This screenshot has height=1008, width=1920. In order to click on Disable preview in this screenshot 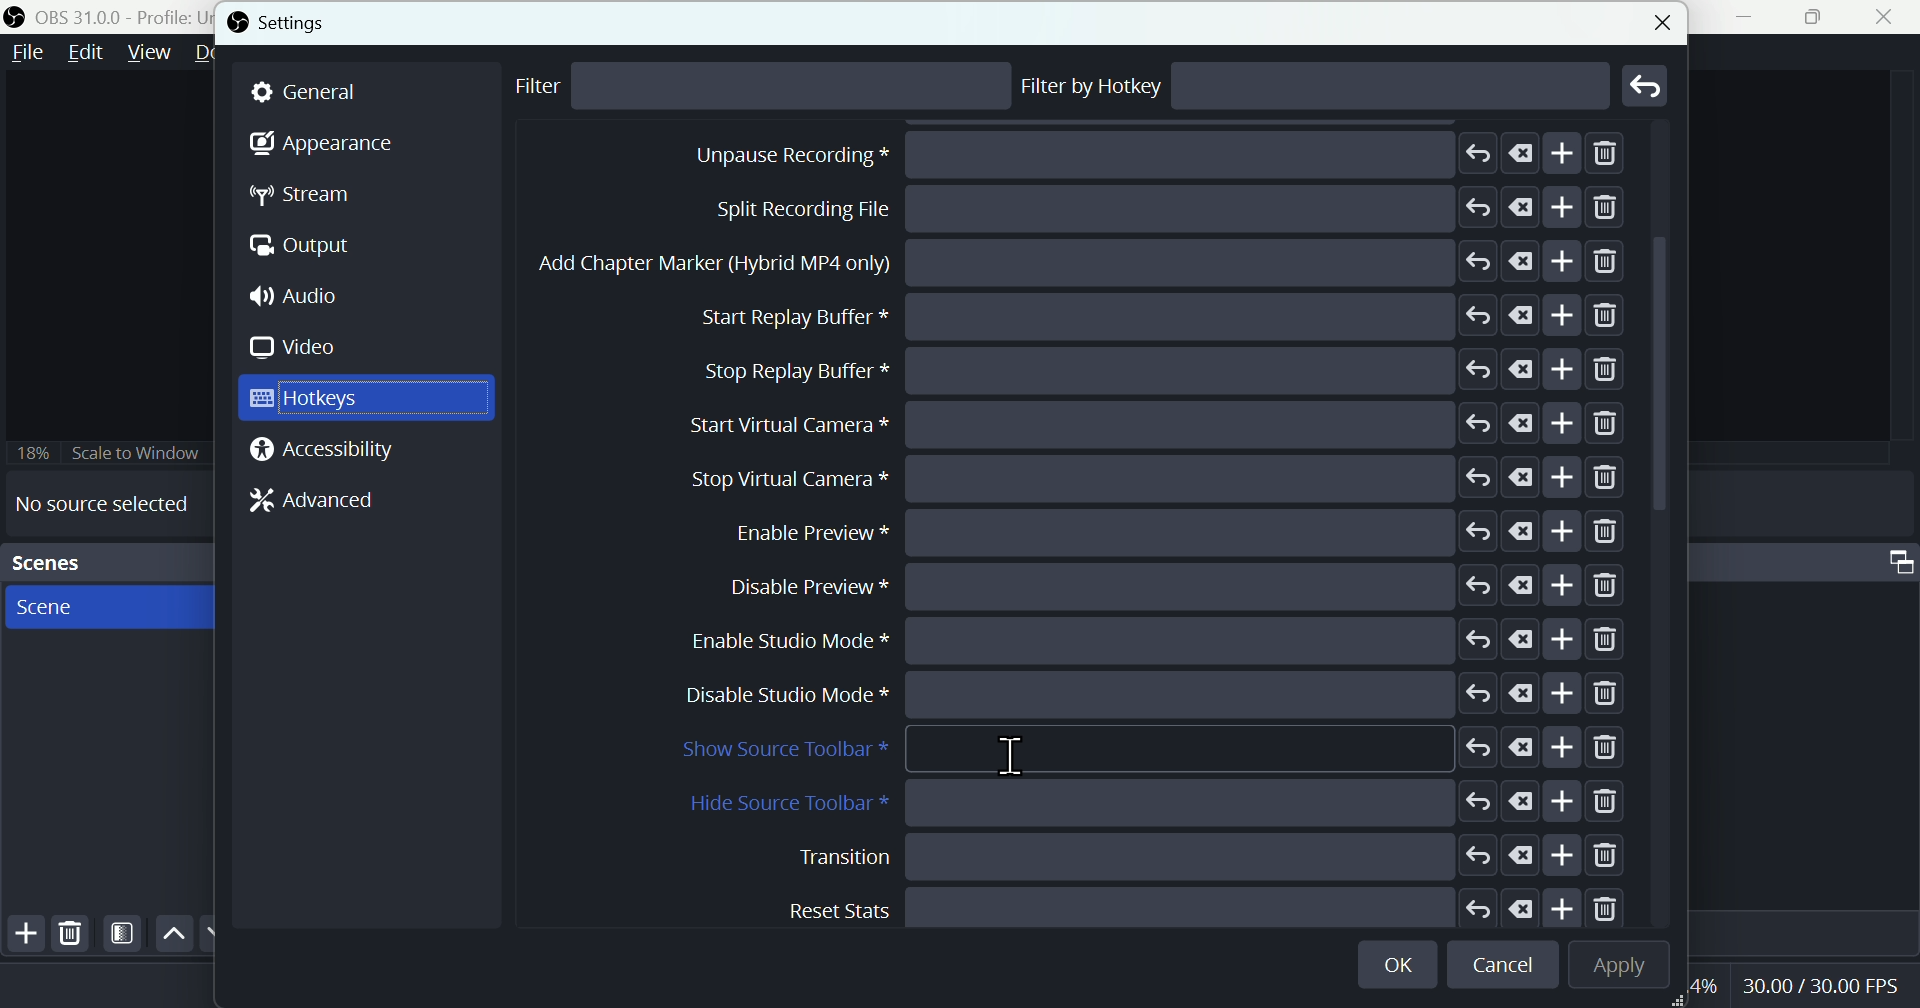, I will do `click(1176, 855)`.